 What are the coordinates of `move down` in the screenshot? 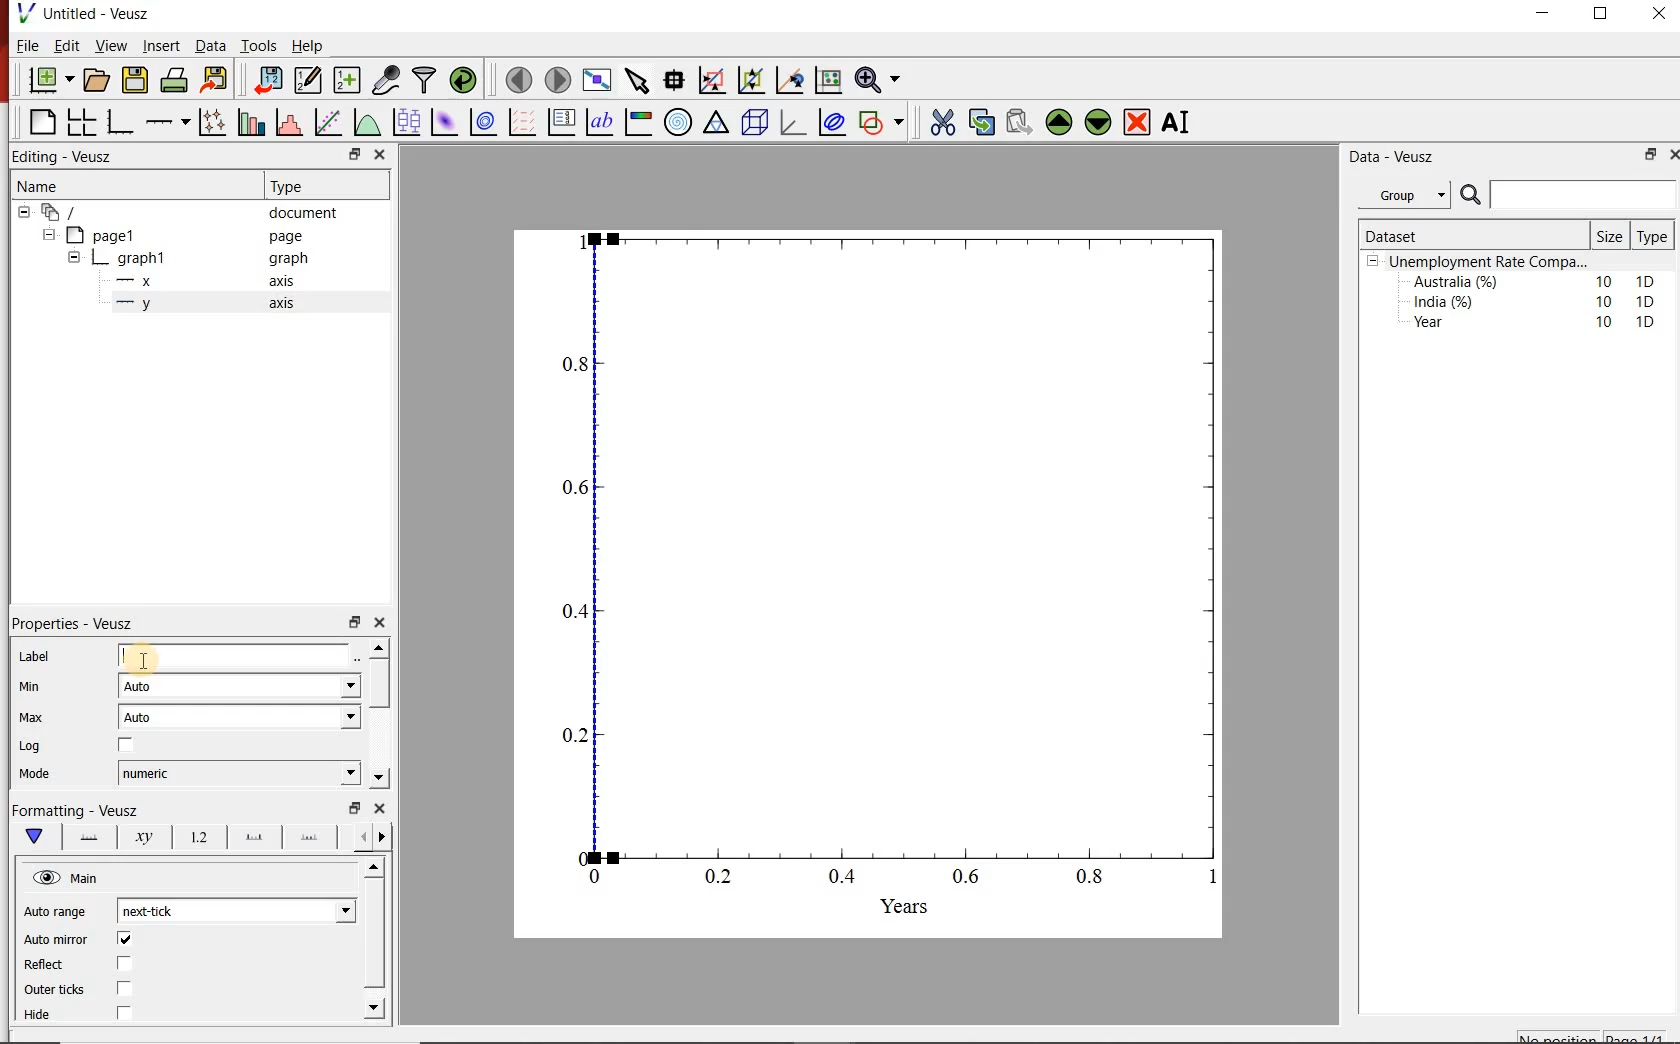 It's located at (374, 1008).